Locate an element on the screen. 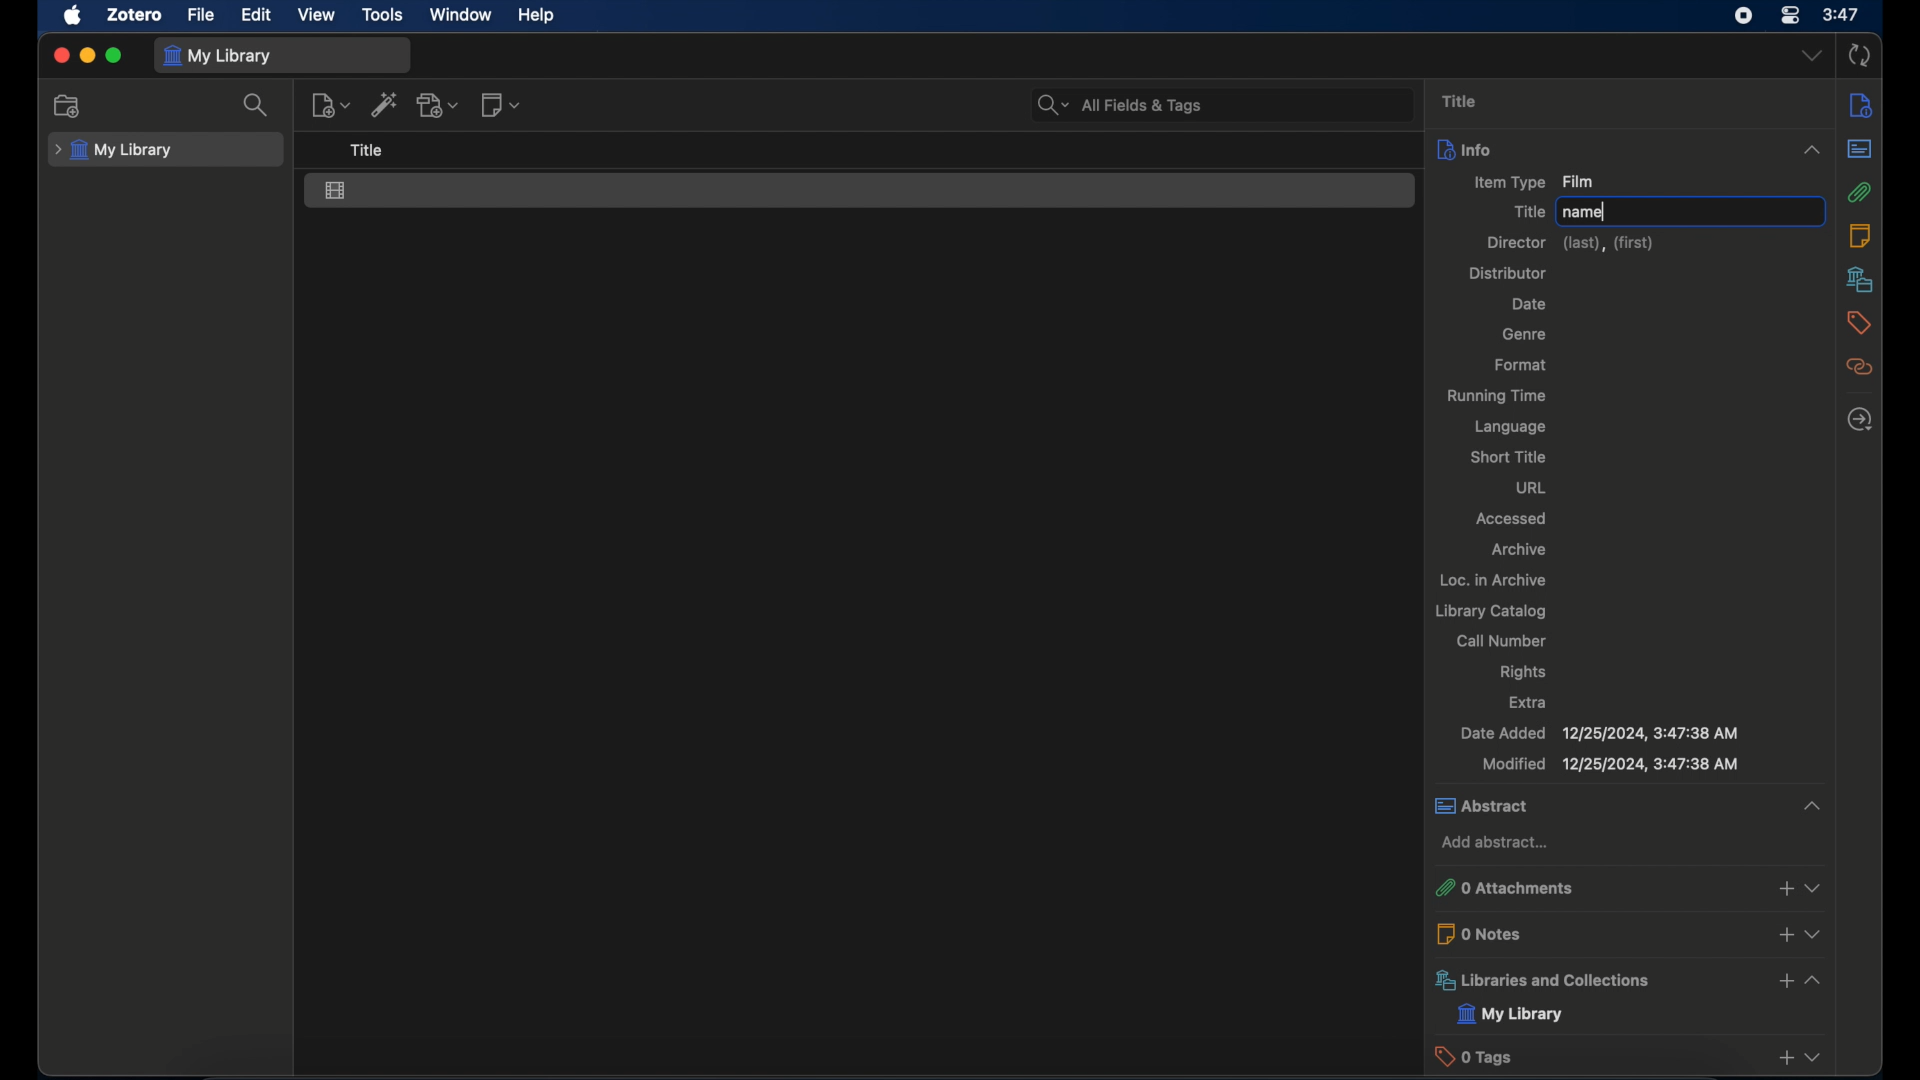 The width and height of the screenshot is (1920, 1080). tags is located at coordinates (1860, 323).